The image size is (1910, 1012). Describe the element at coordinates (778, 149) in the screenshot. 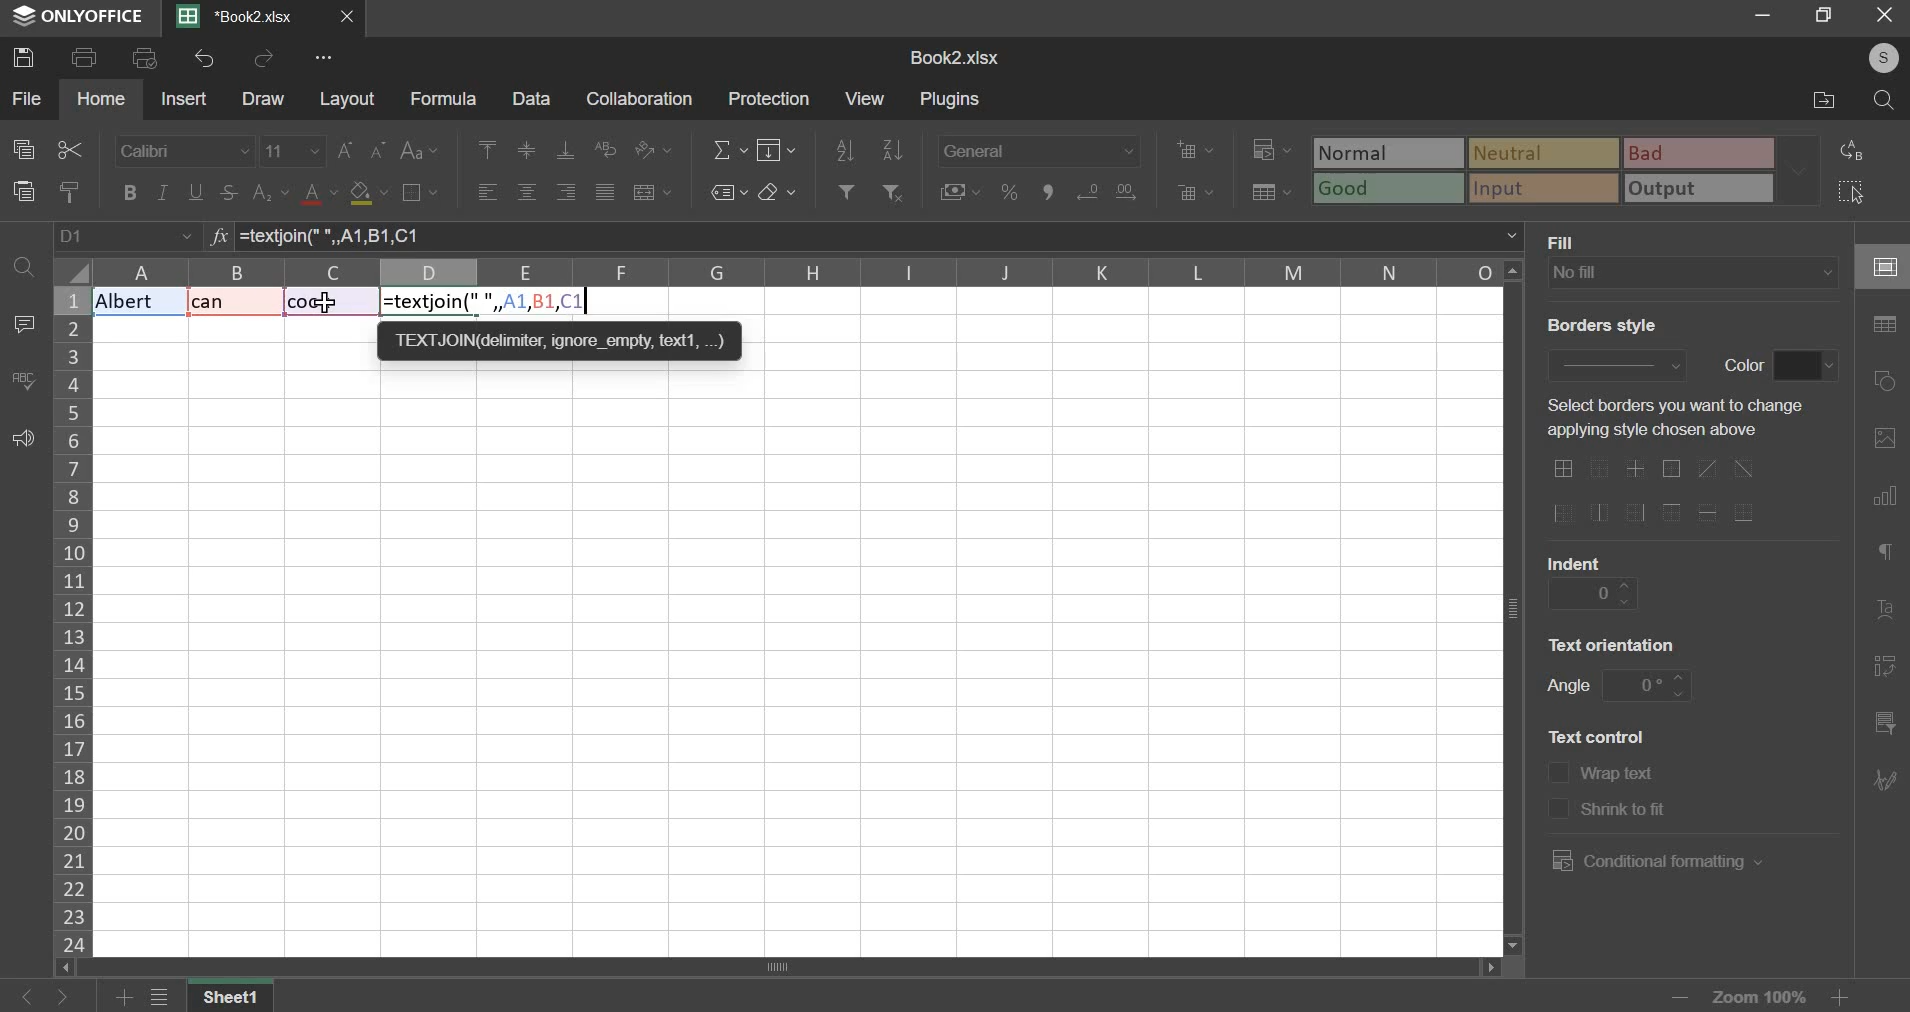

I see `fill` at that location.